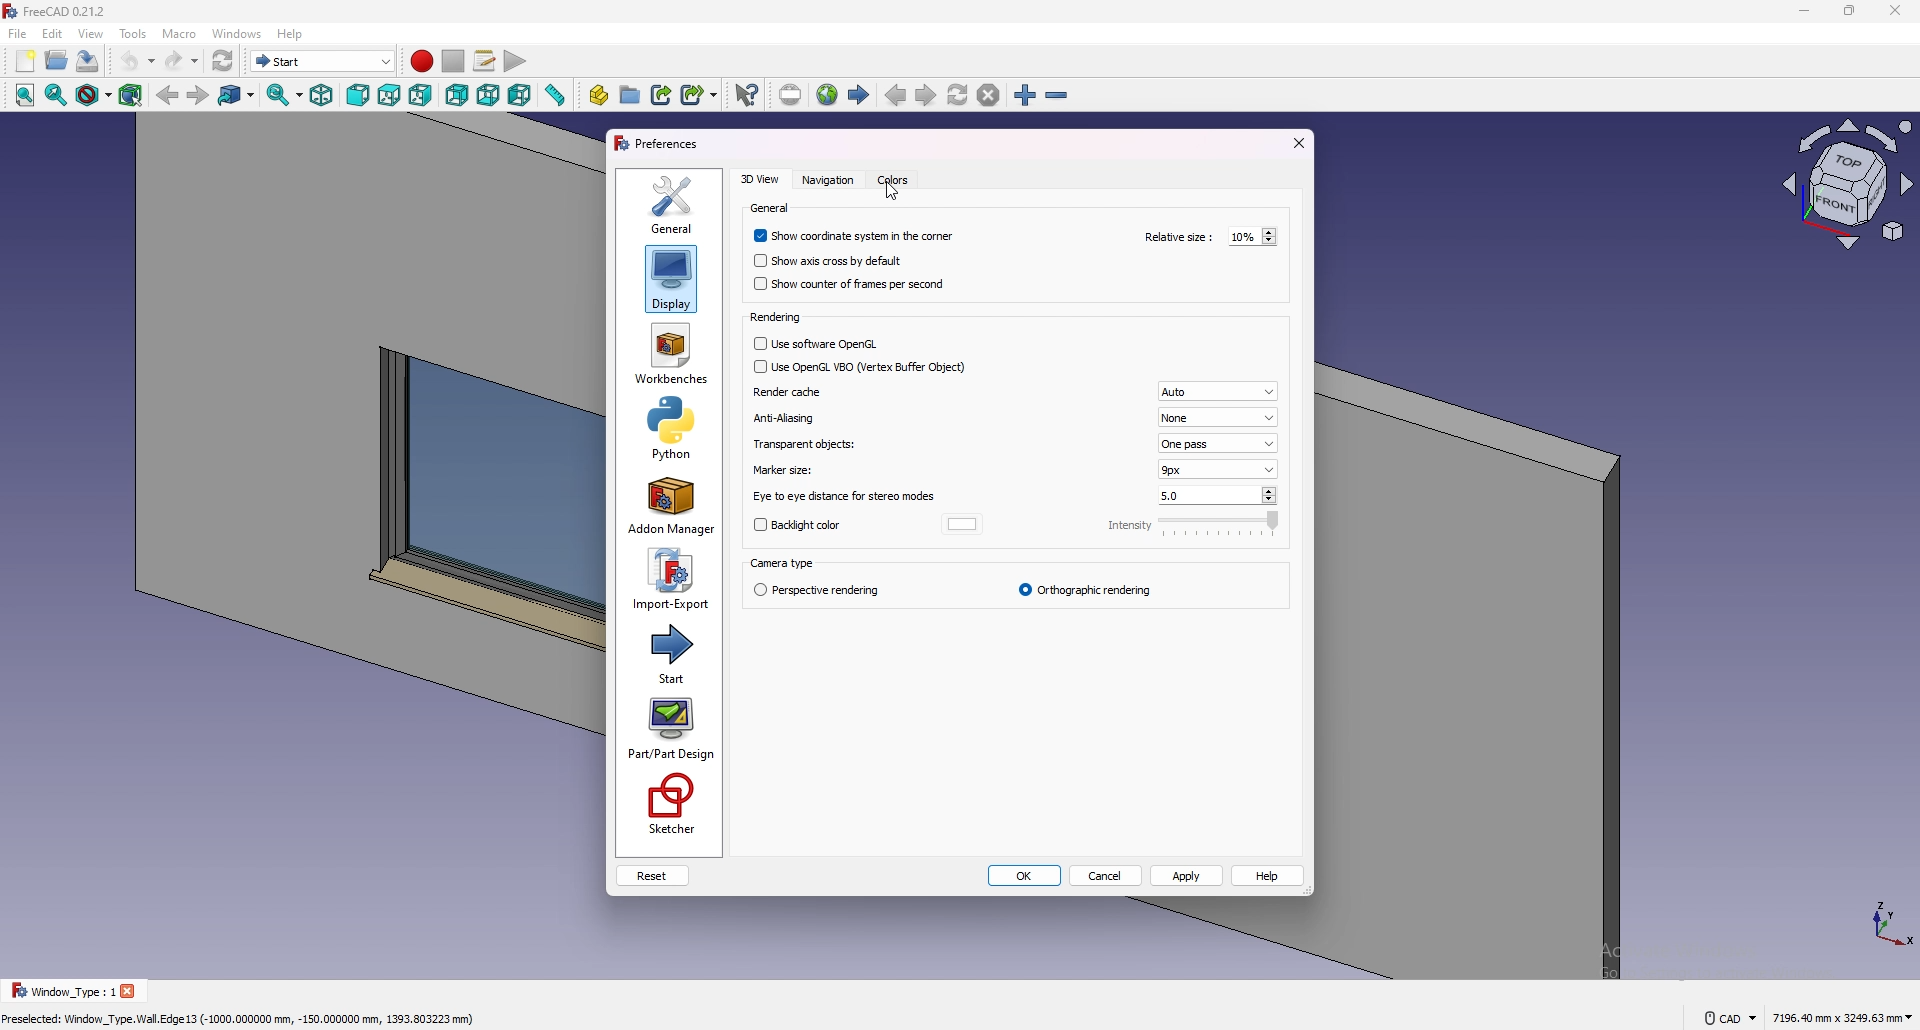 The width and height of the screenshot is (1920, 1030). I want to click on undo, so click(137, 61).